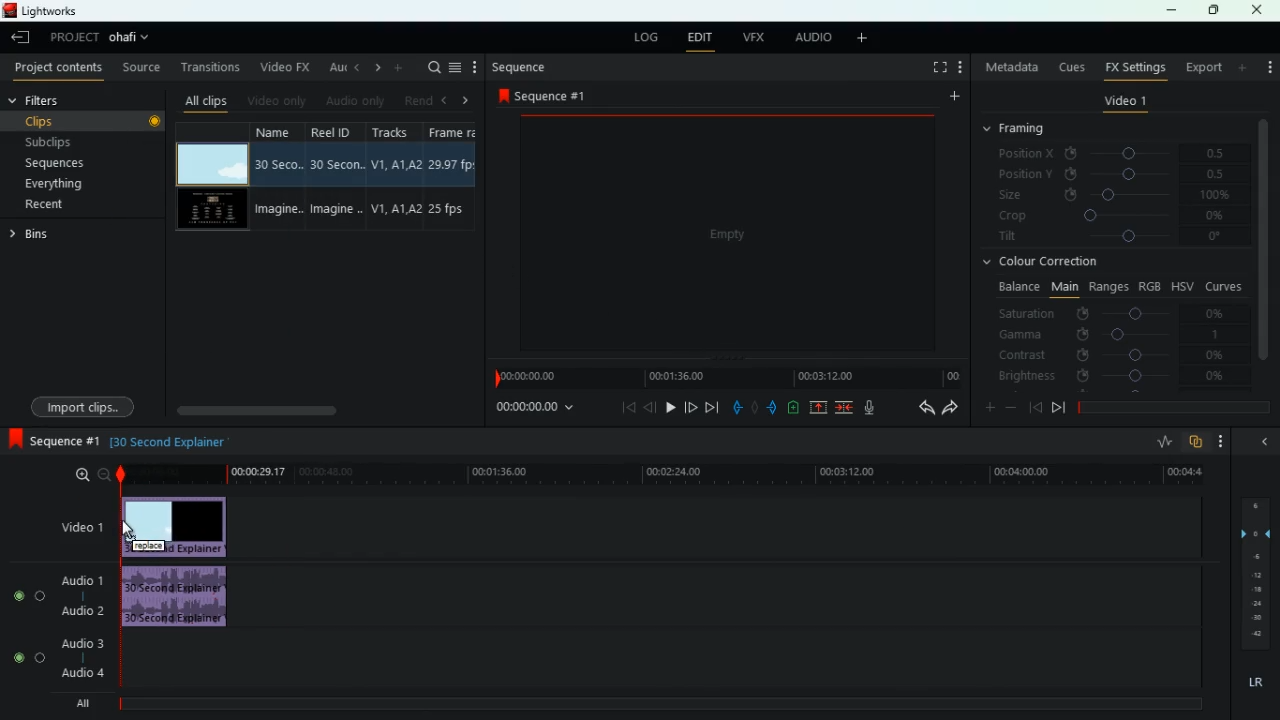  I want to click on video fx, so click(282, 68).